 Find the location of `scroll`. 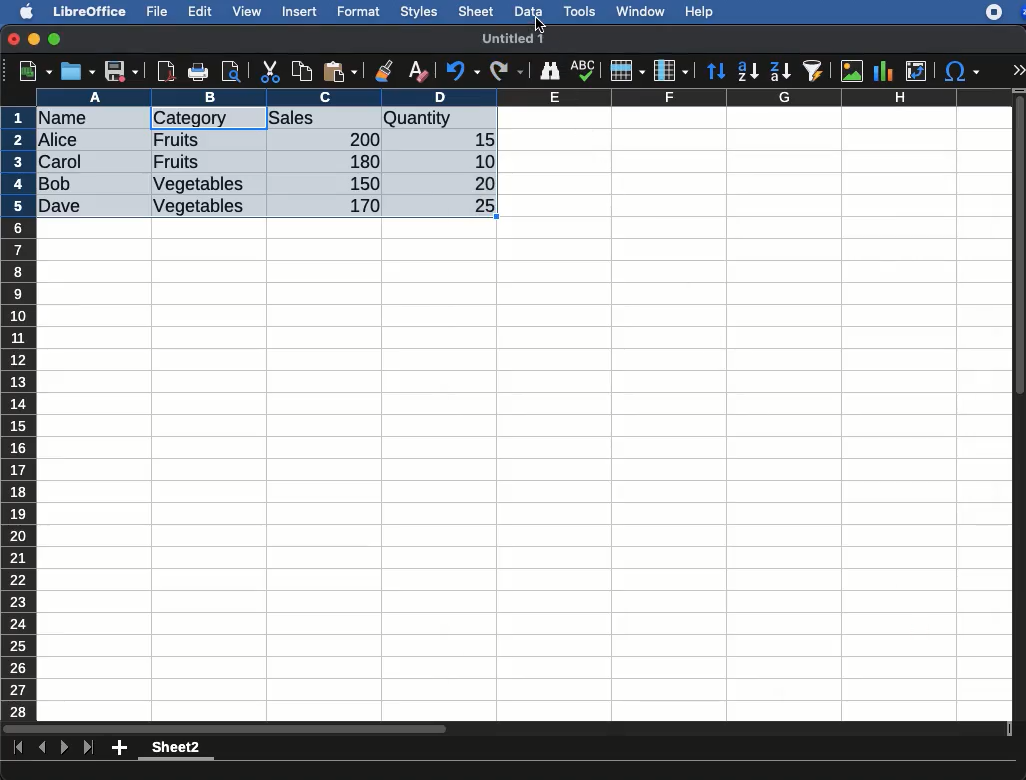

scroll is located at coordinates (1021, 404).